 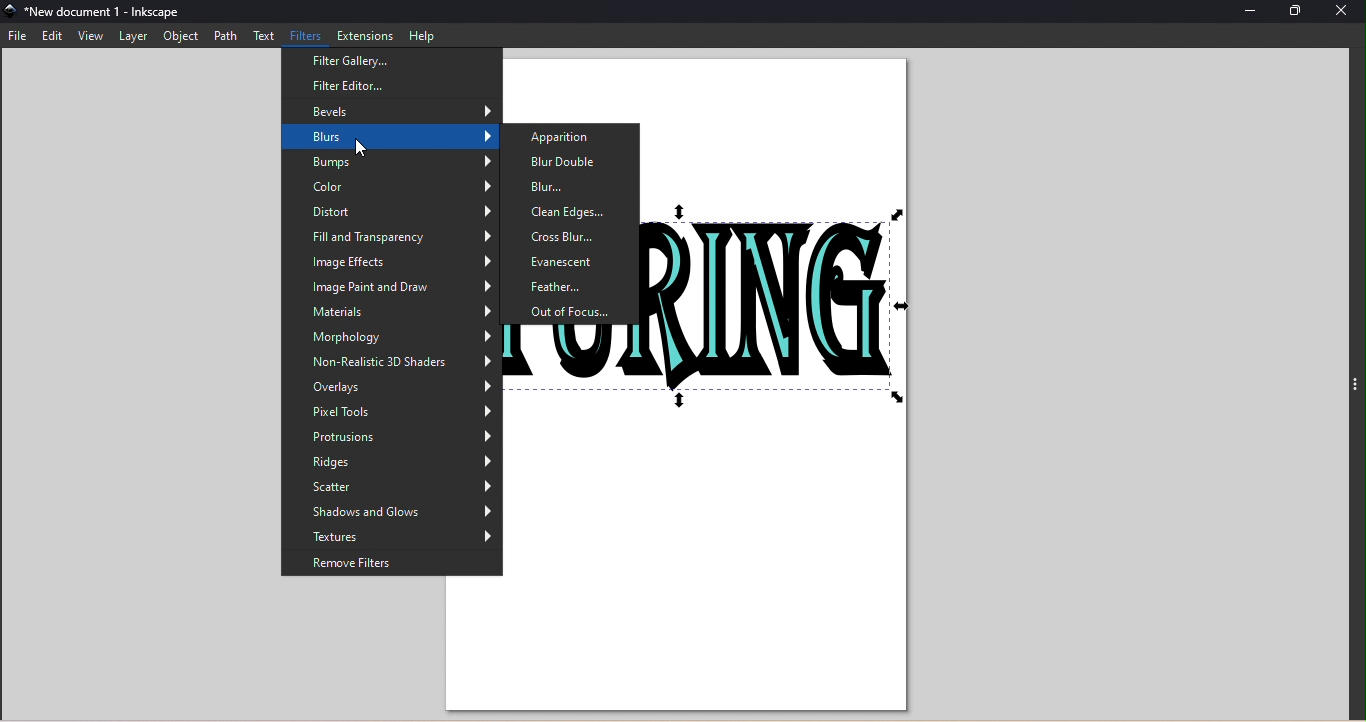 I want to click on Overlays, so click(x=389, y=386).